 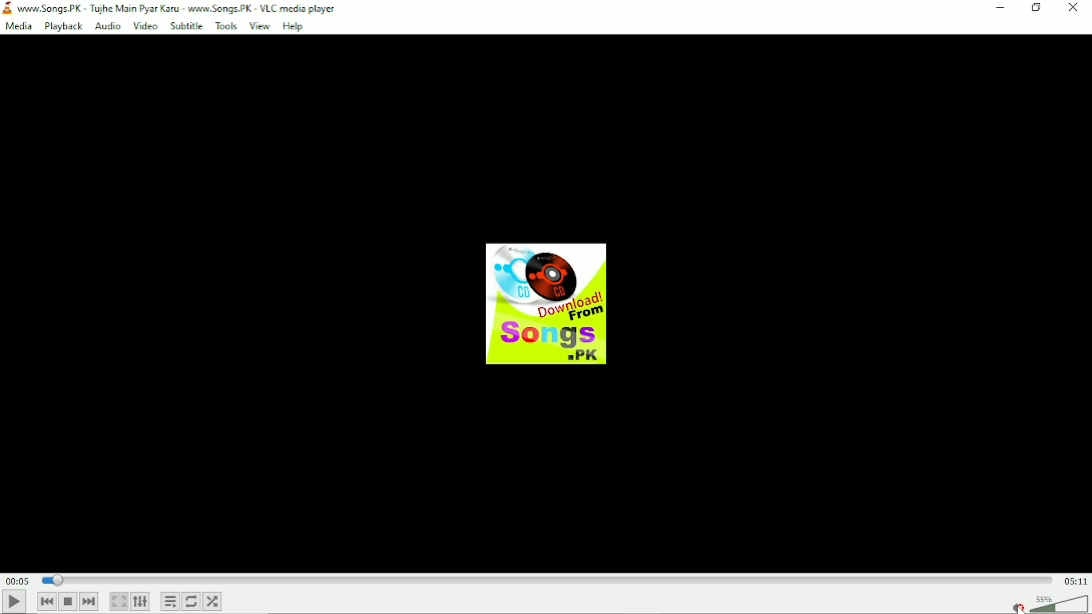 I want to click on Stop playback, so click(x=68, y=602).